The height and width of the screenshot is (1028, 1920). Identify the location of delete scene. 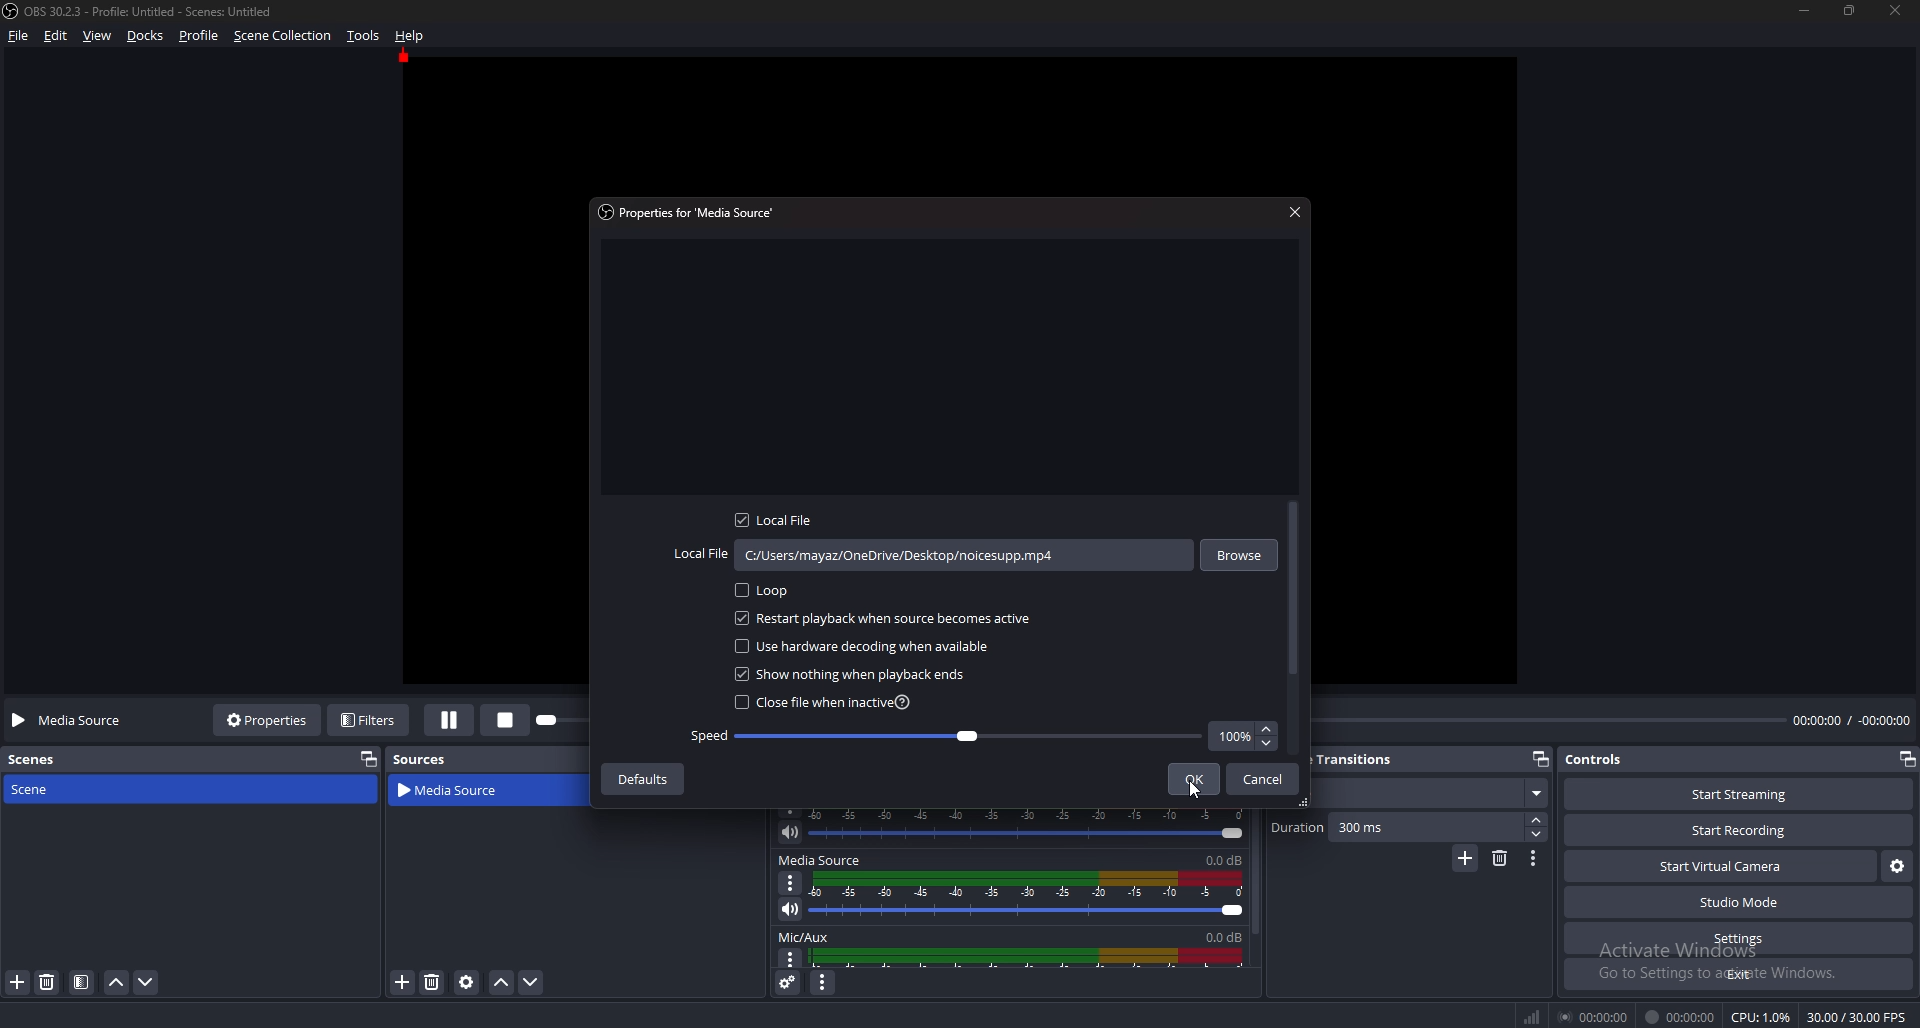
(48, 981).